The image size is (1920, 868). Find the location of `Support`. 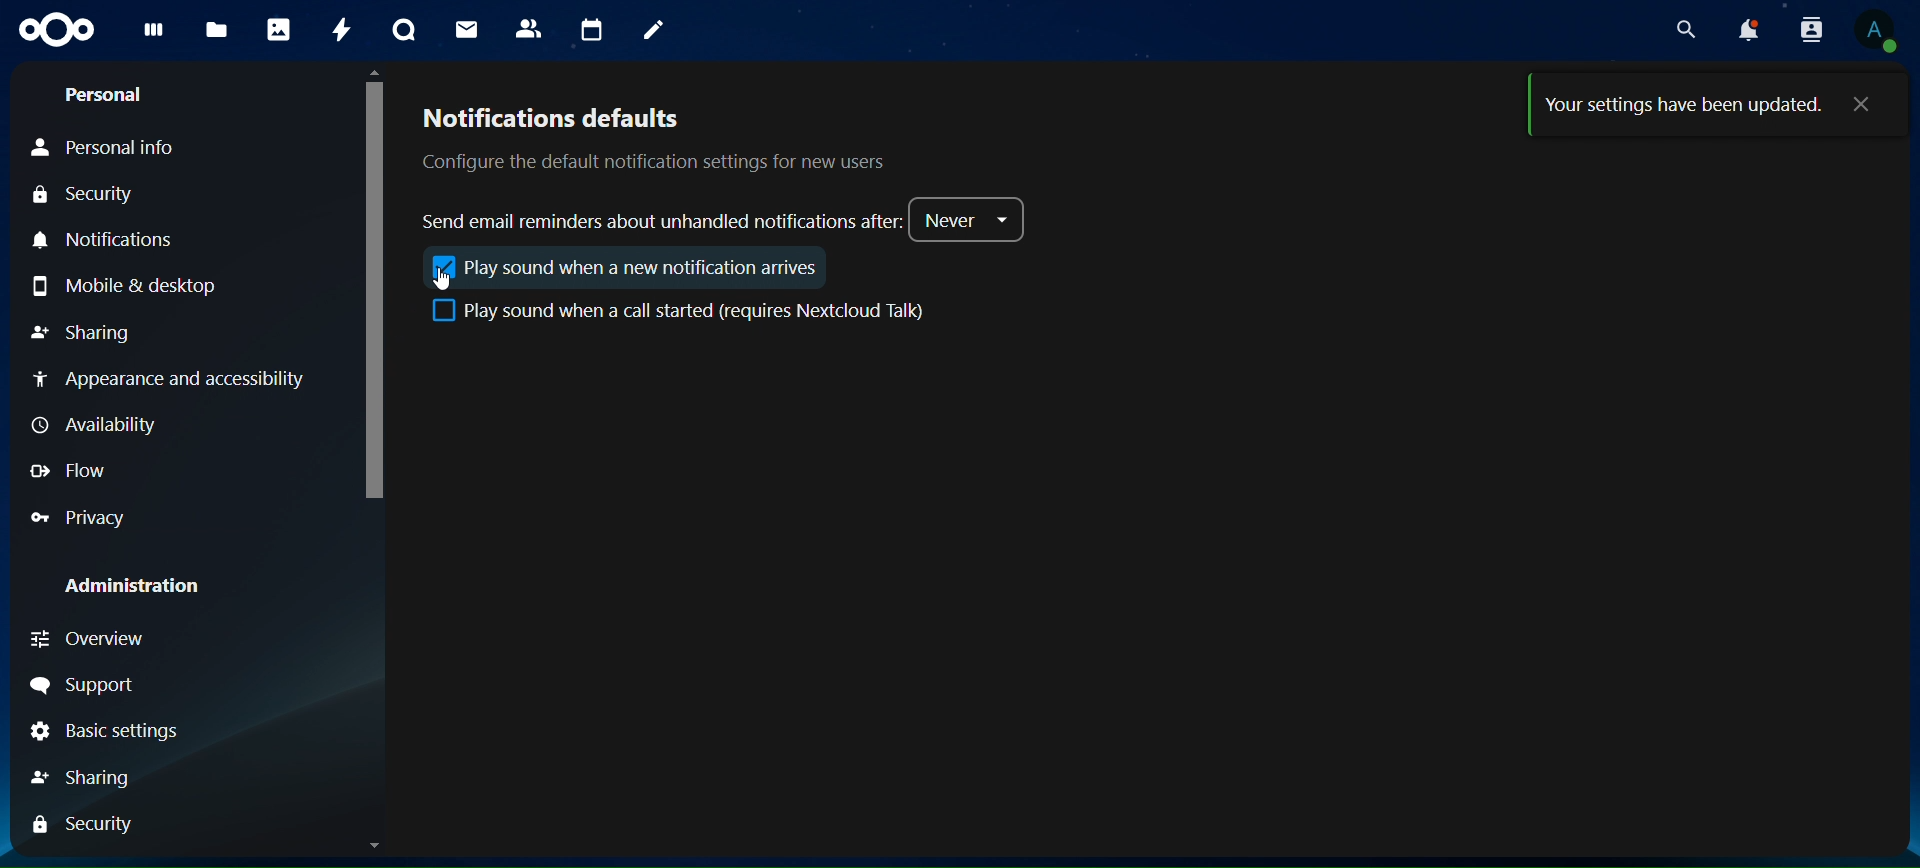

Support is located at coordinates (82, 687).